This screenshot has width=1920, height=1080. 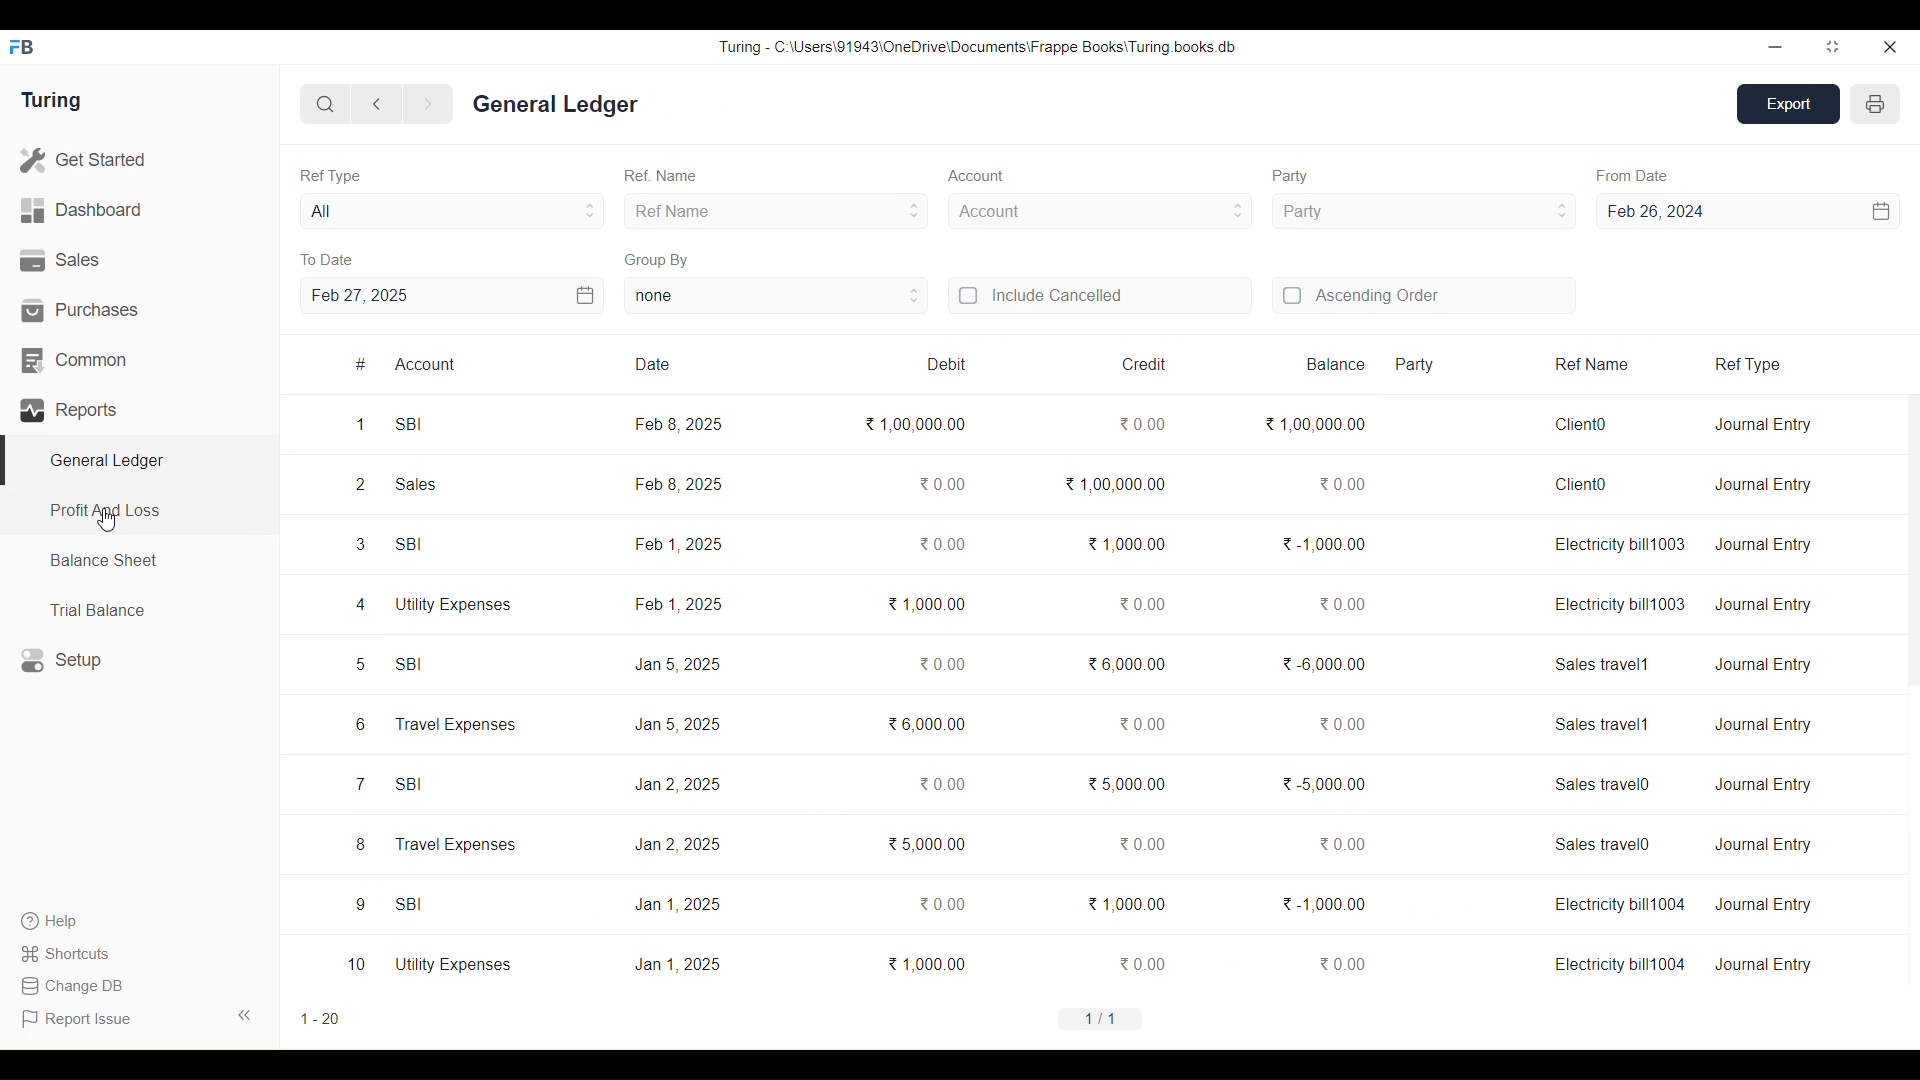 I want to click on Next, so click(x=428, y=105).